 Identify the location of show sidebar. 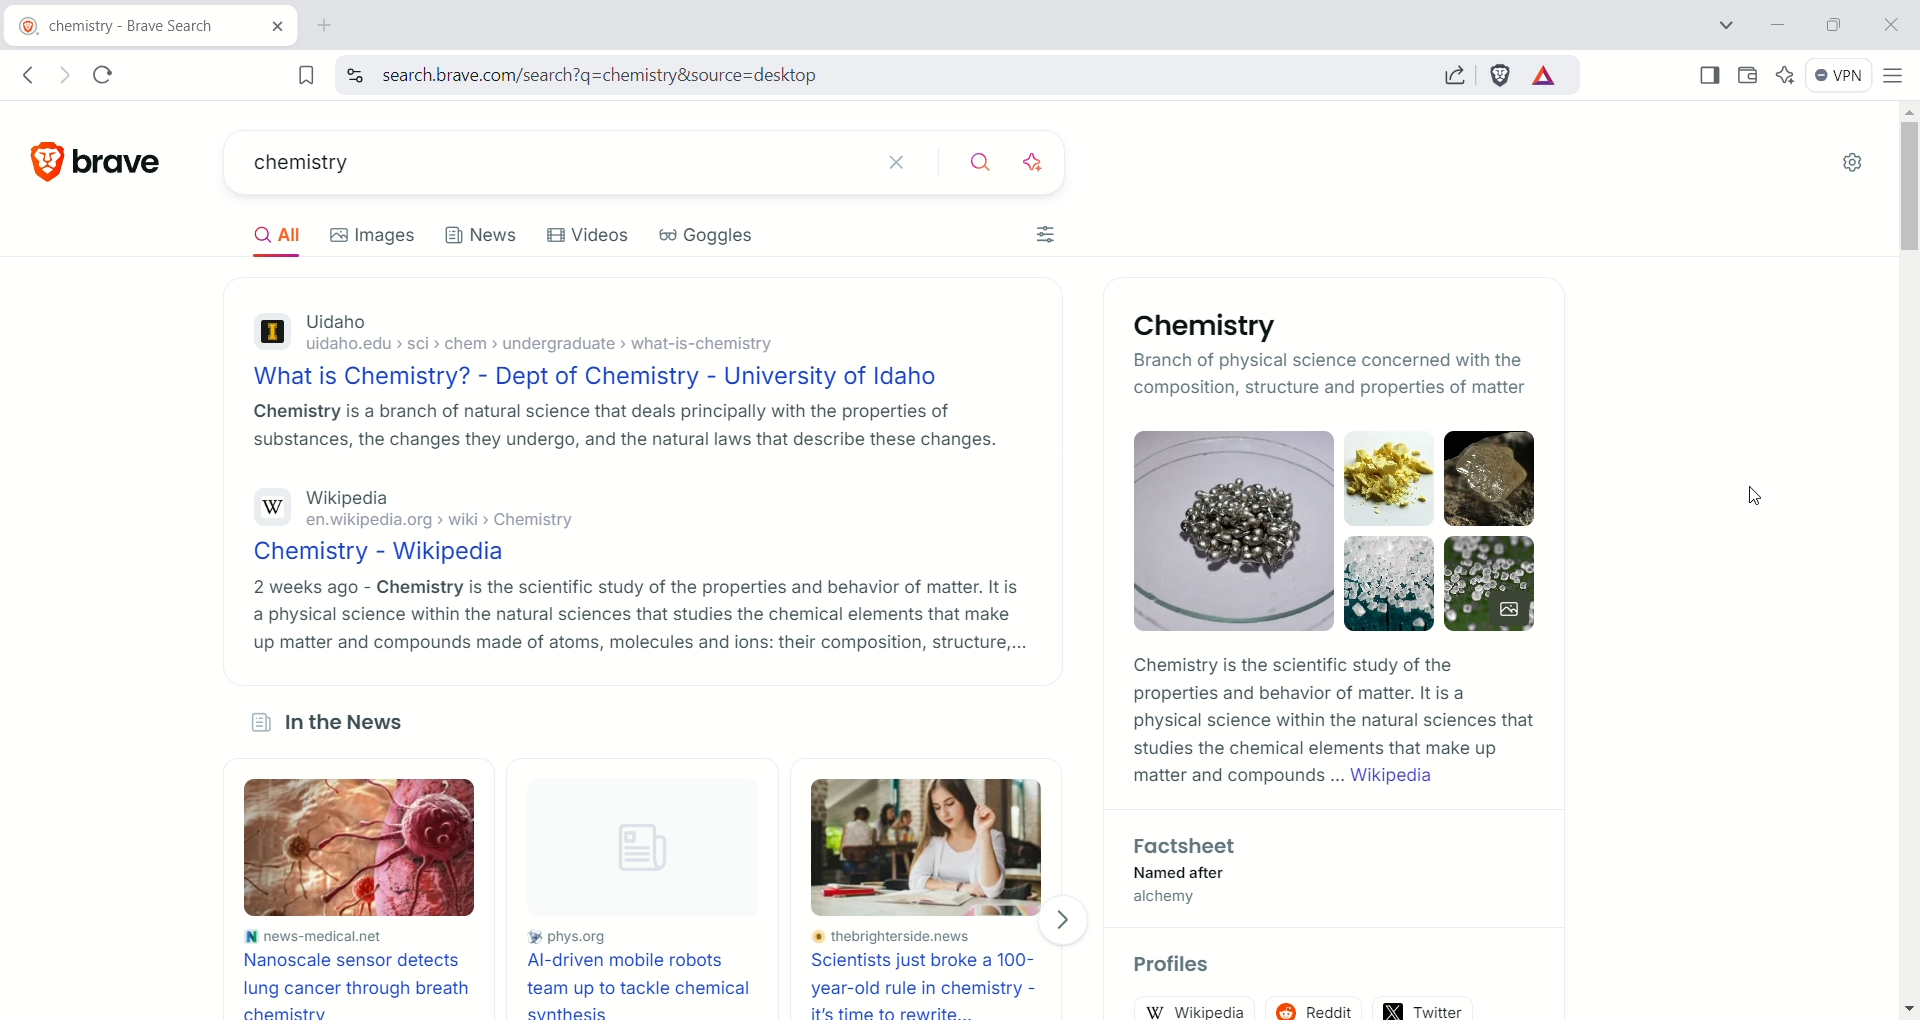
(1711, 74).